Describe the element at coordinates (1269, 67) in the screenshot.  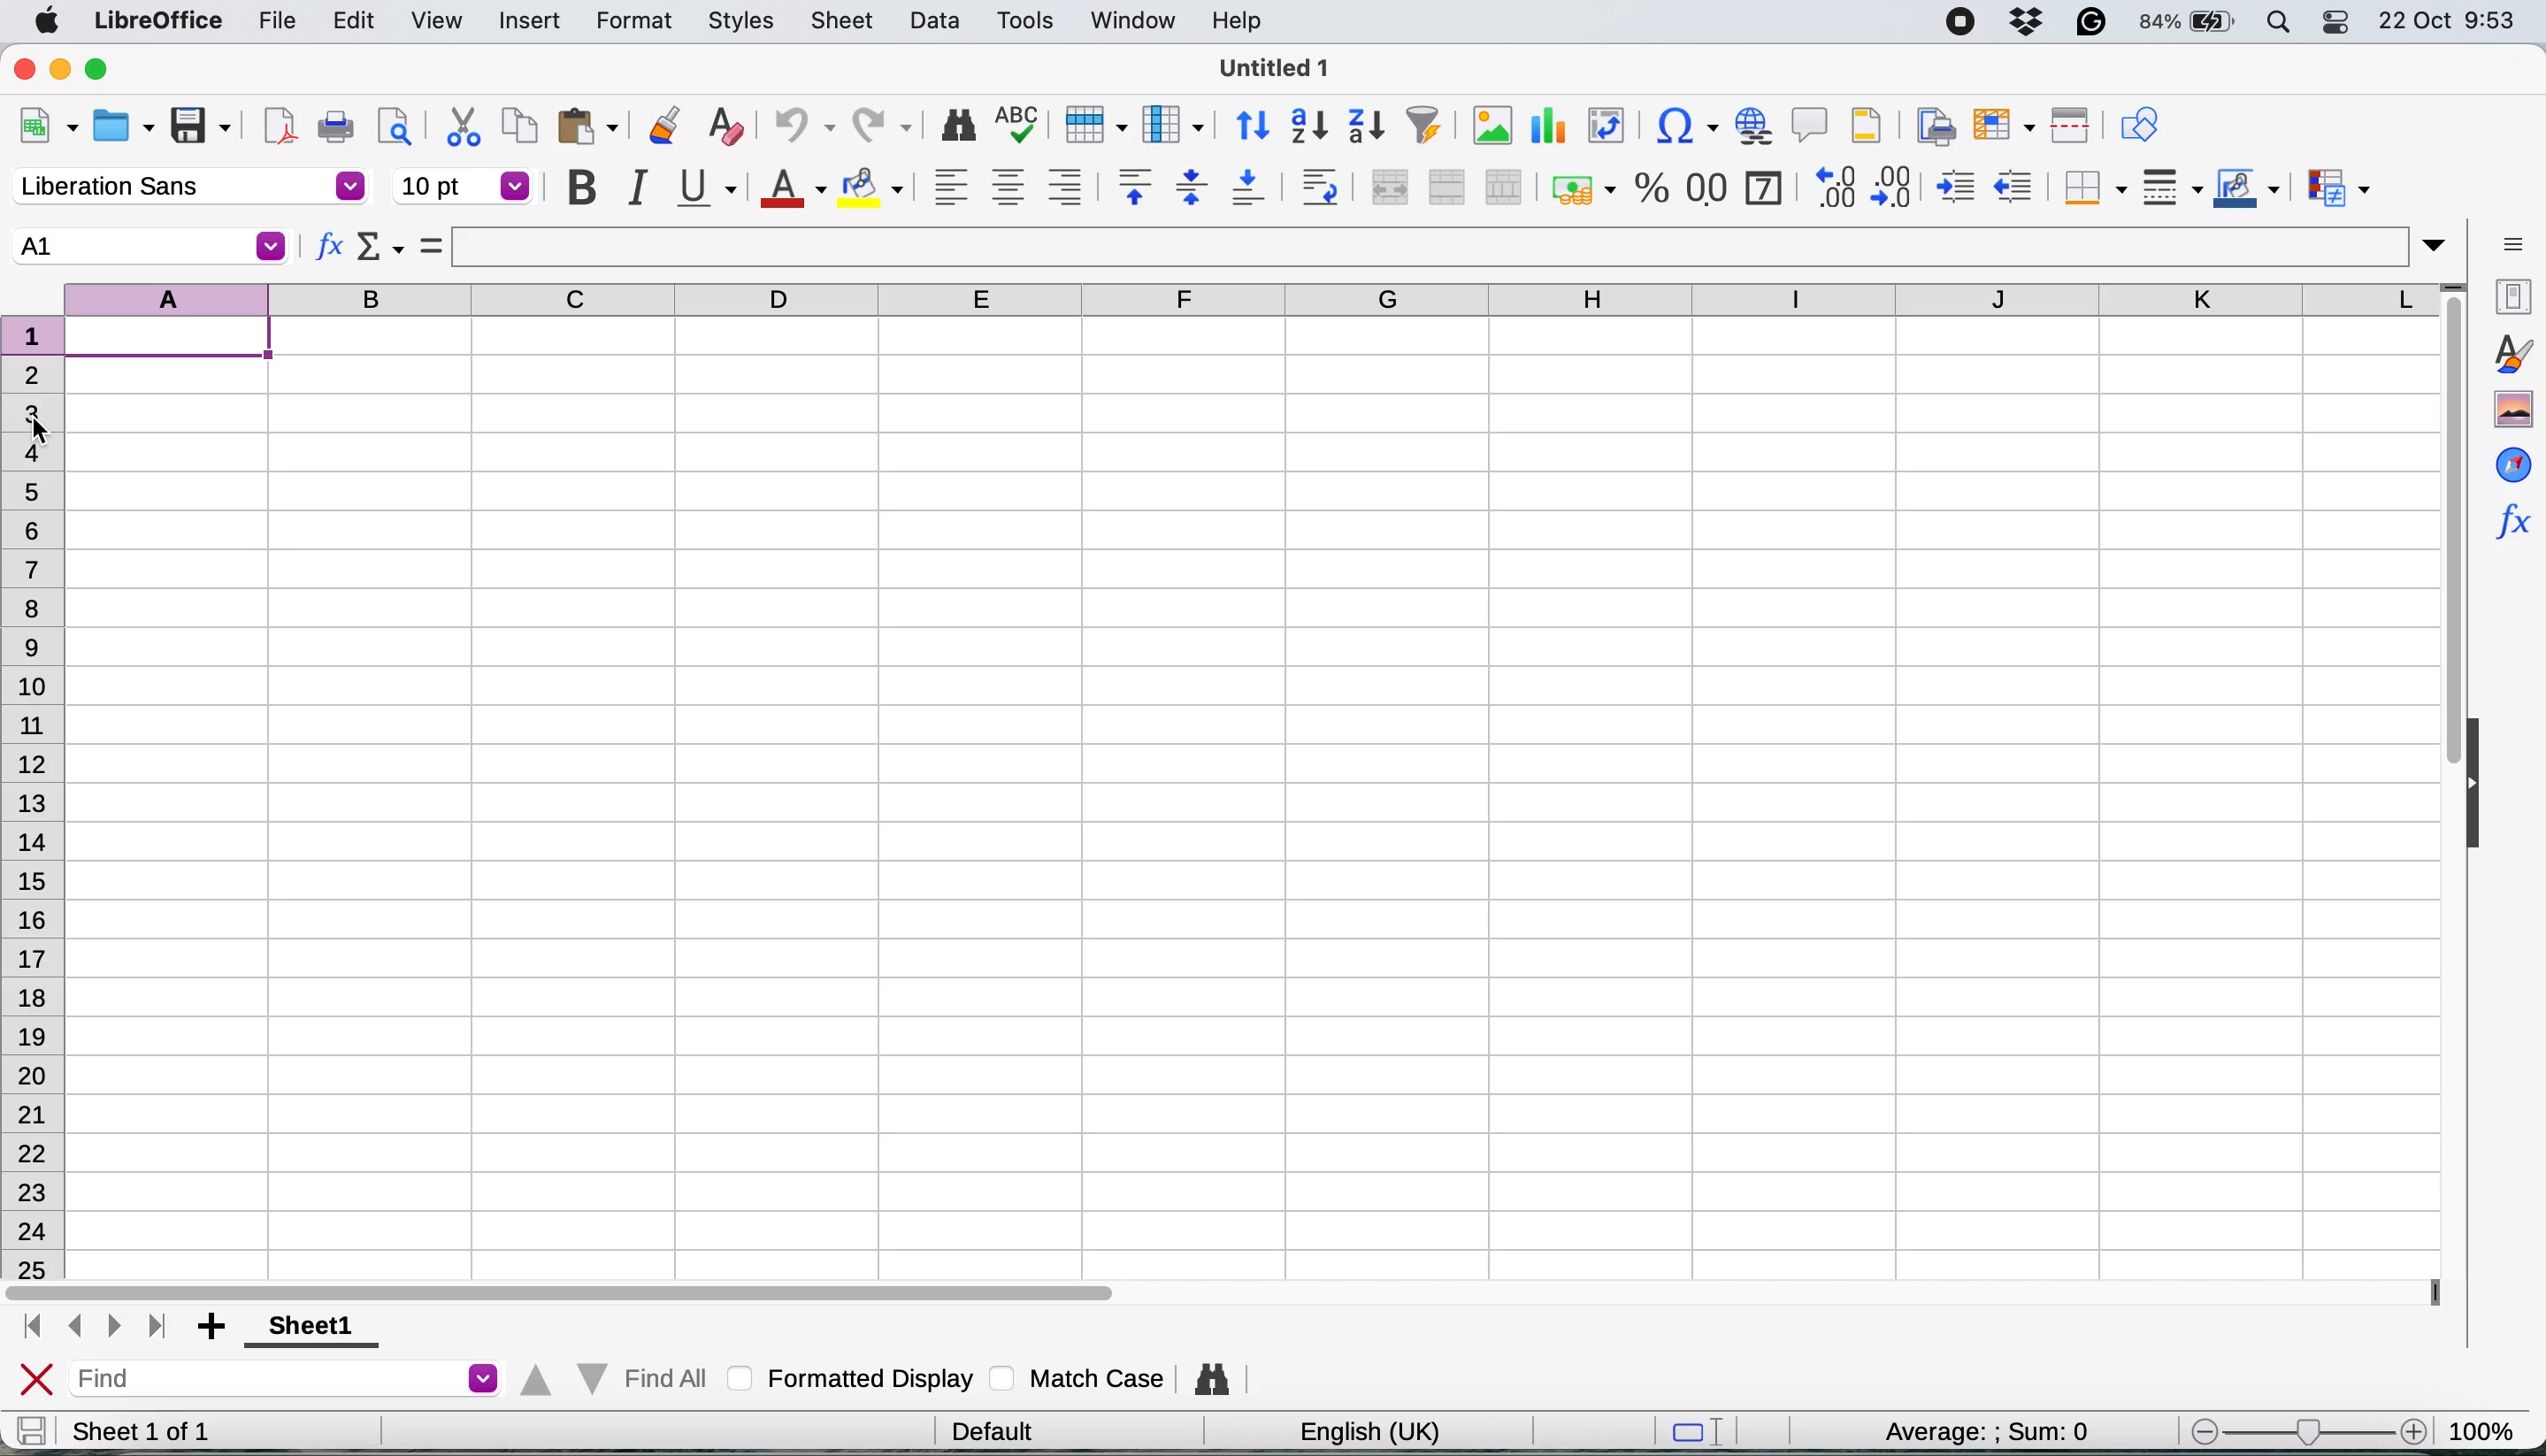
I see `Untitled 1` at that location.